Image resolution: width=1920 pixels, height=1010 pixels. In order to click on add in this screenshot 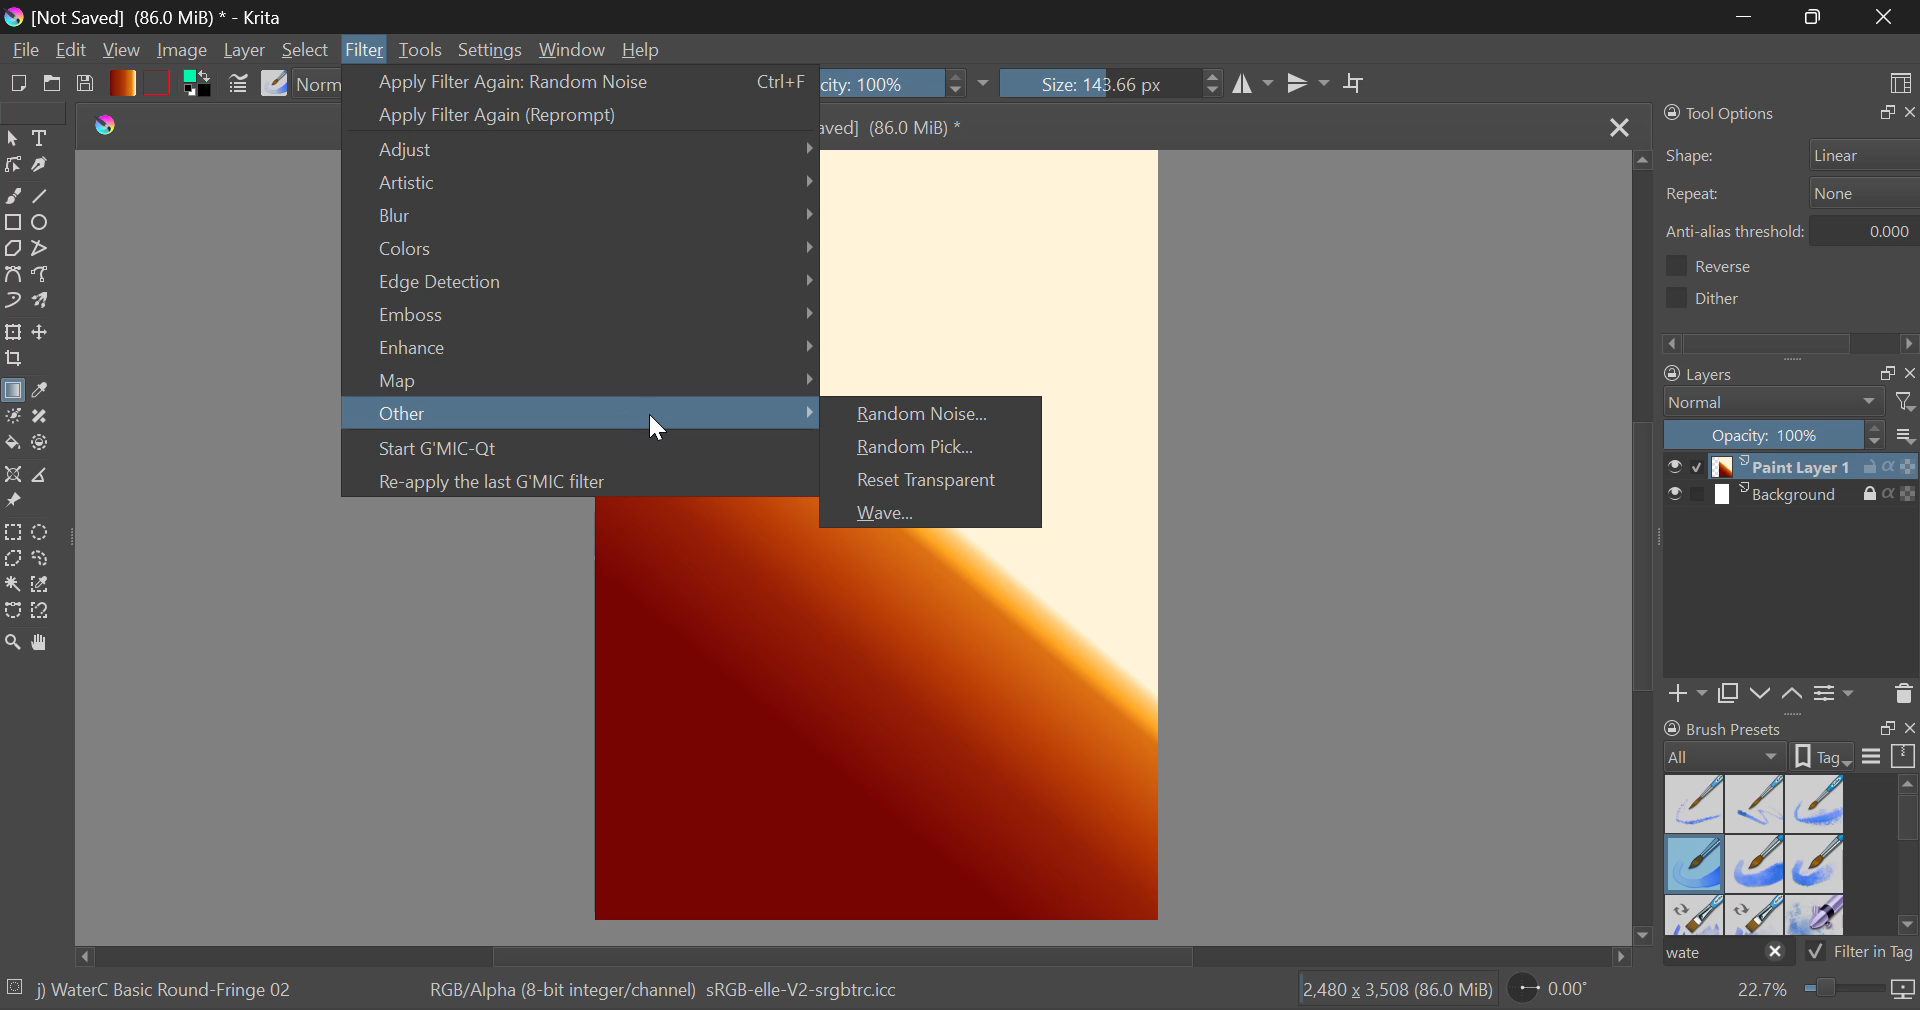, I will do `click(1689, 696)`.